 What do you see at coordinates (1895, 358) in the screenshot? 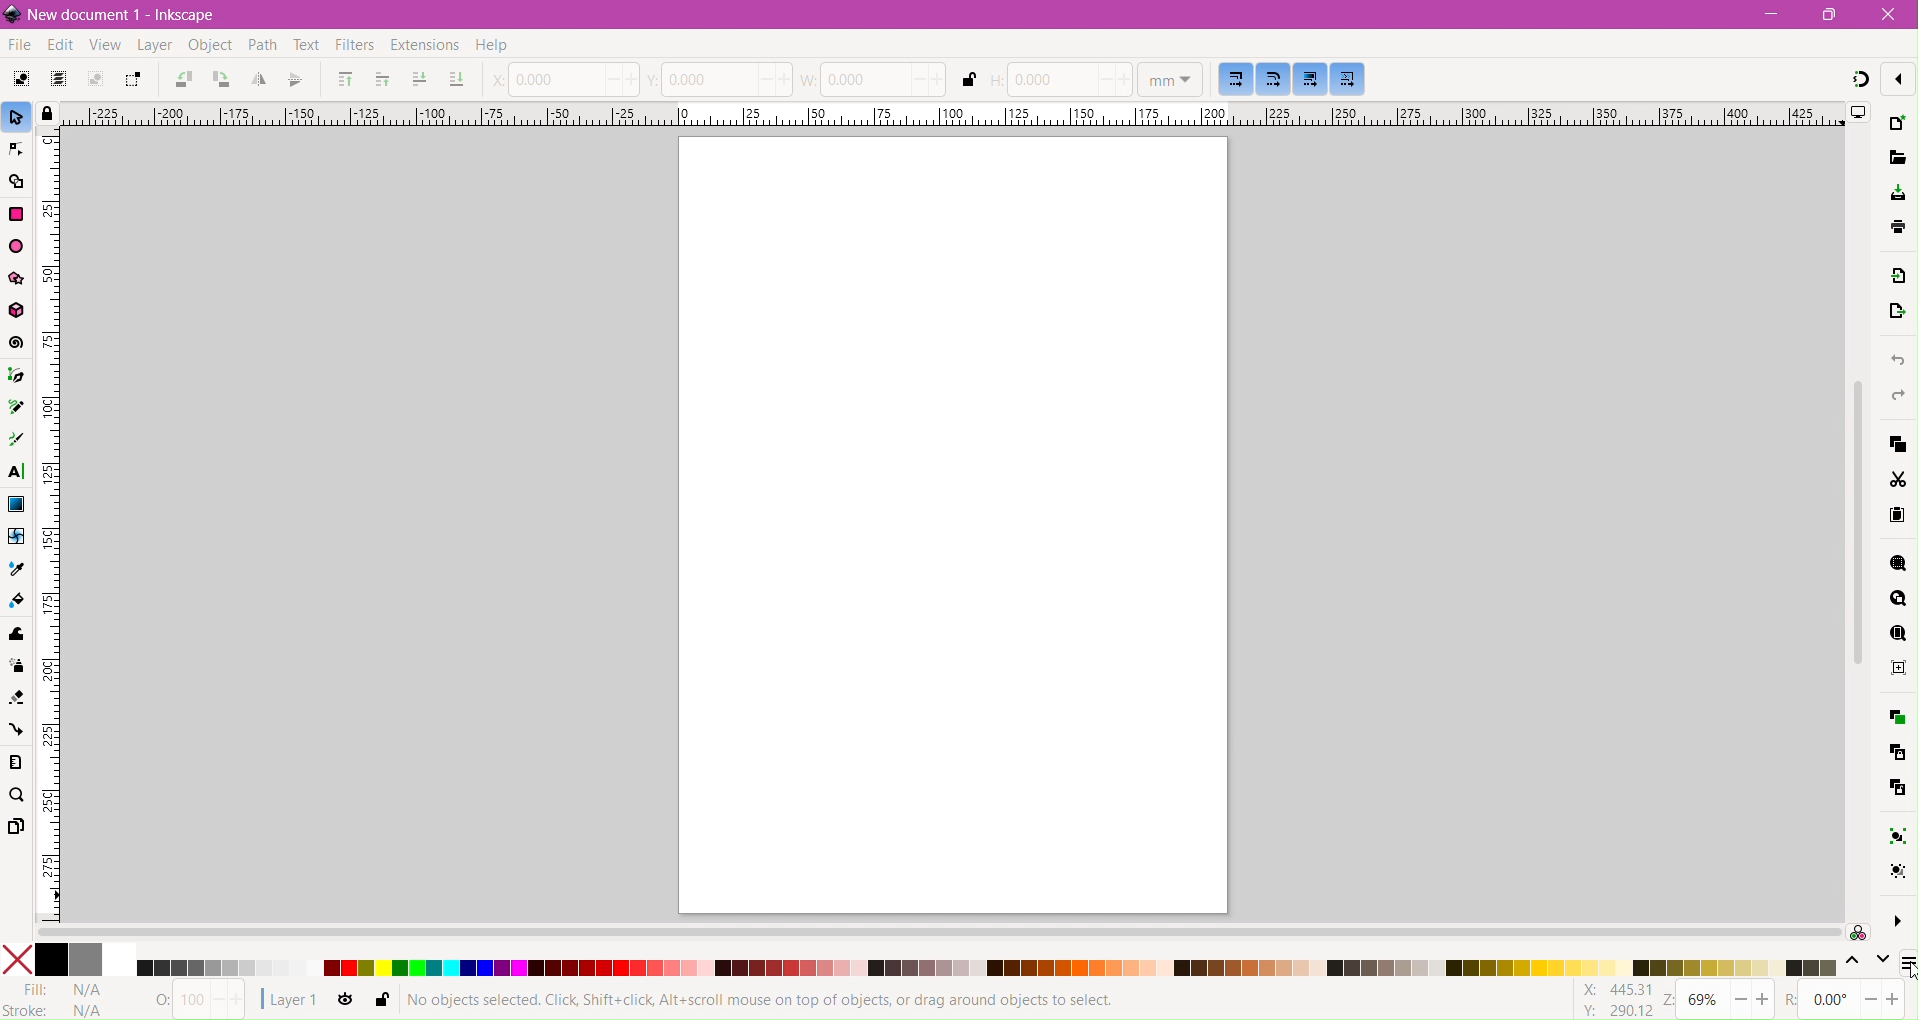
I see `Undo` at bounding box center [1895, 358].